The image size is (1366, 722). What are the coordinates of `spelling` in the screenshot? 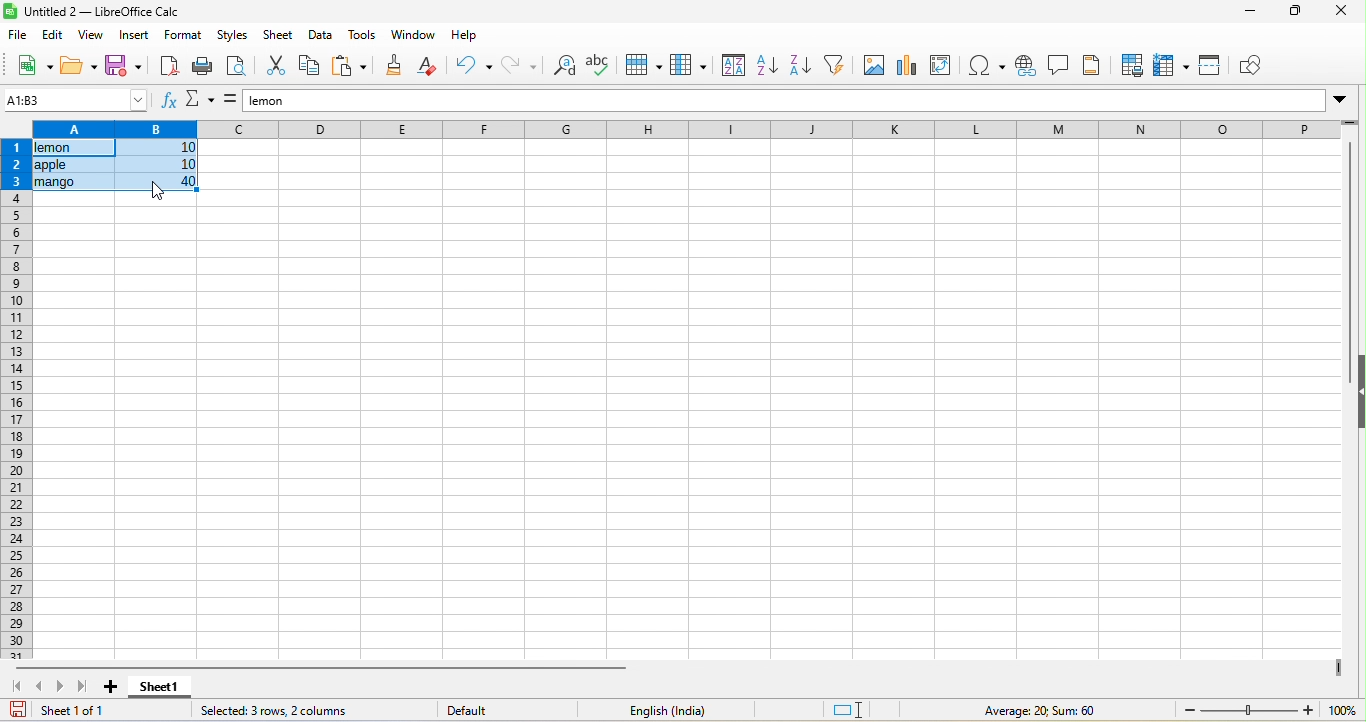 It's located at (602, 66).